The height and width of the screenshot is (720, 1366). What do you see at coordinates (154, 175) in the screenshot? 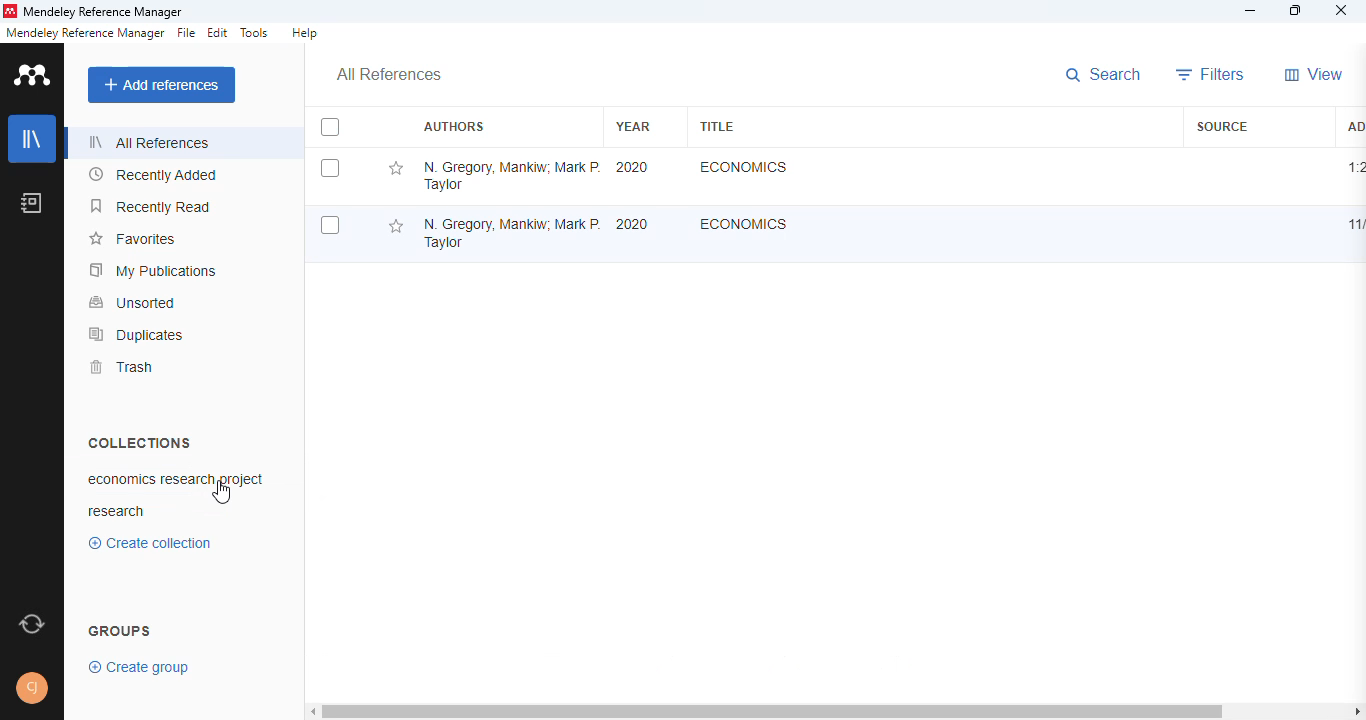
I see `recently added` at bounding box center [154, 175].